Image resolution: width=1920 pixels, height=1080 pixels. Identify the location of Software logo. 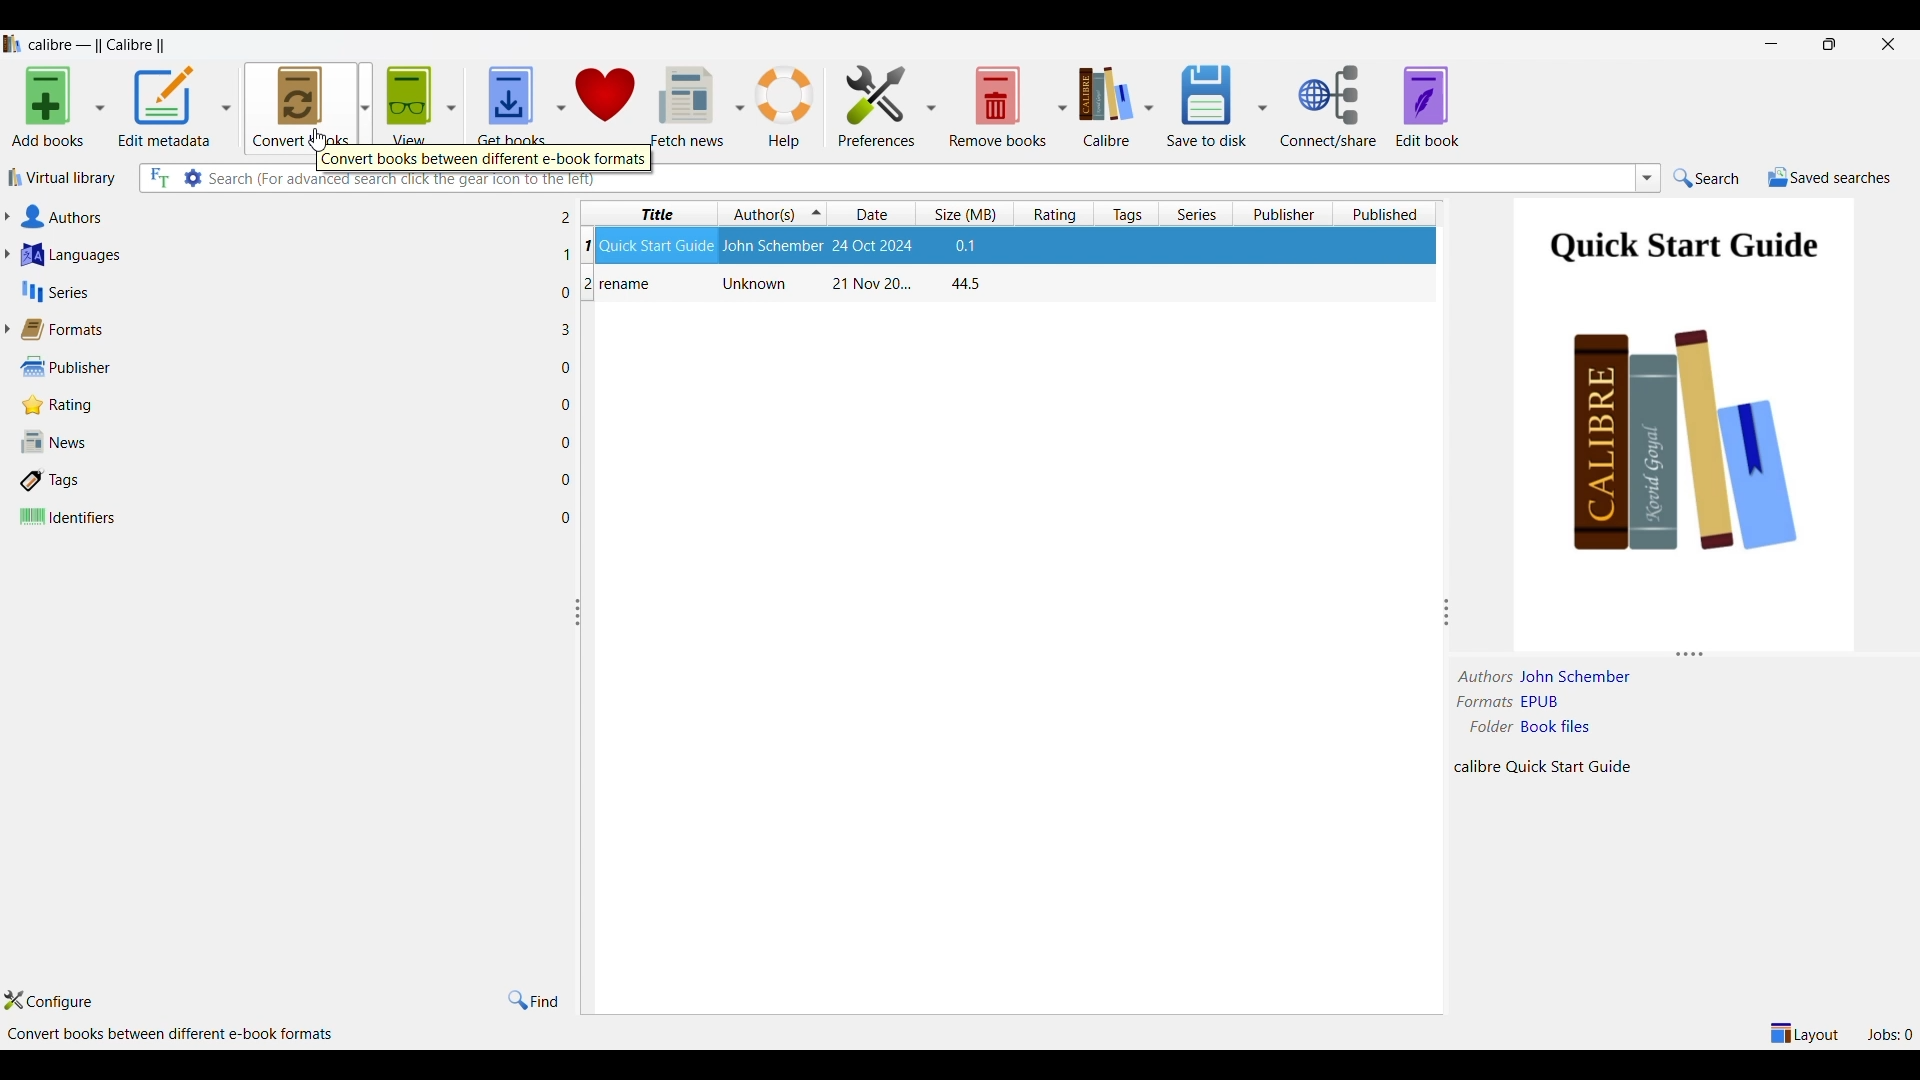
(12, 44).